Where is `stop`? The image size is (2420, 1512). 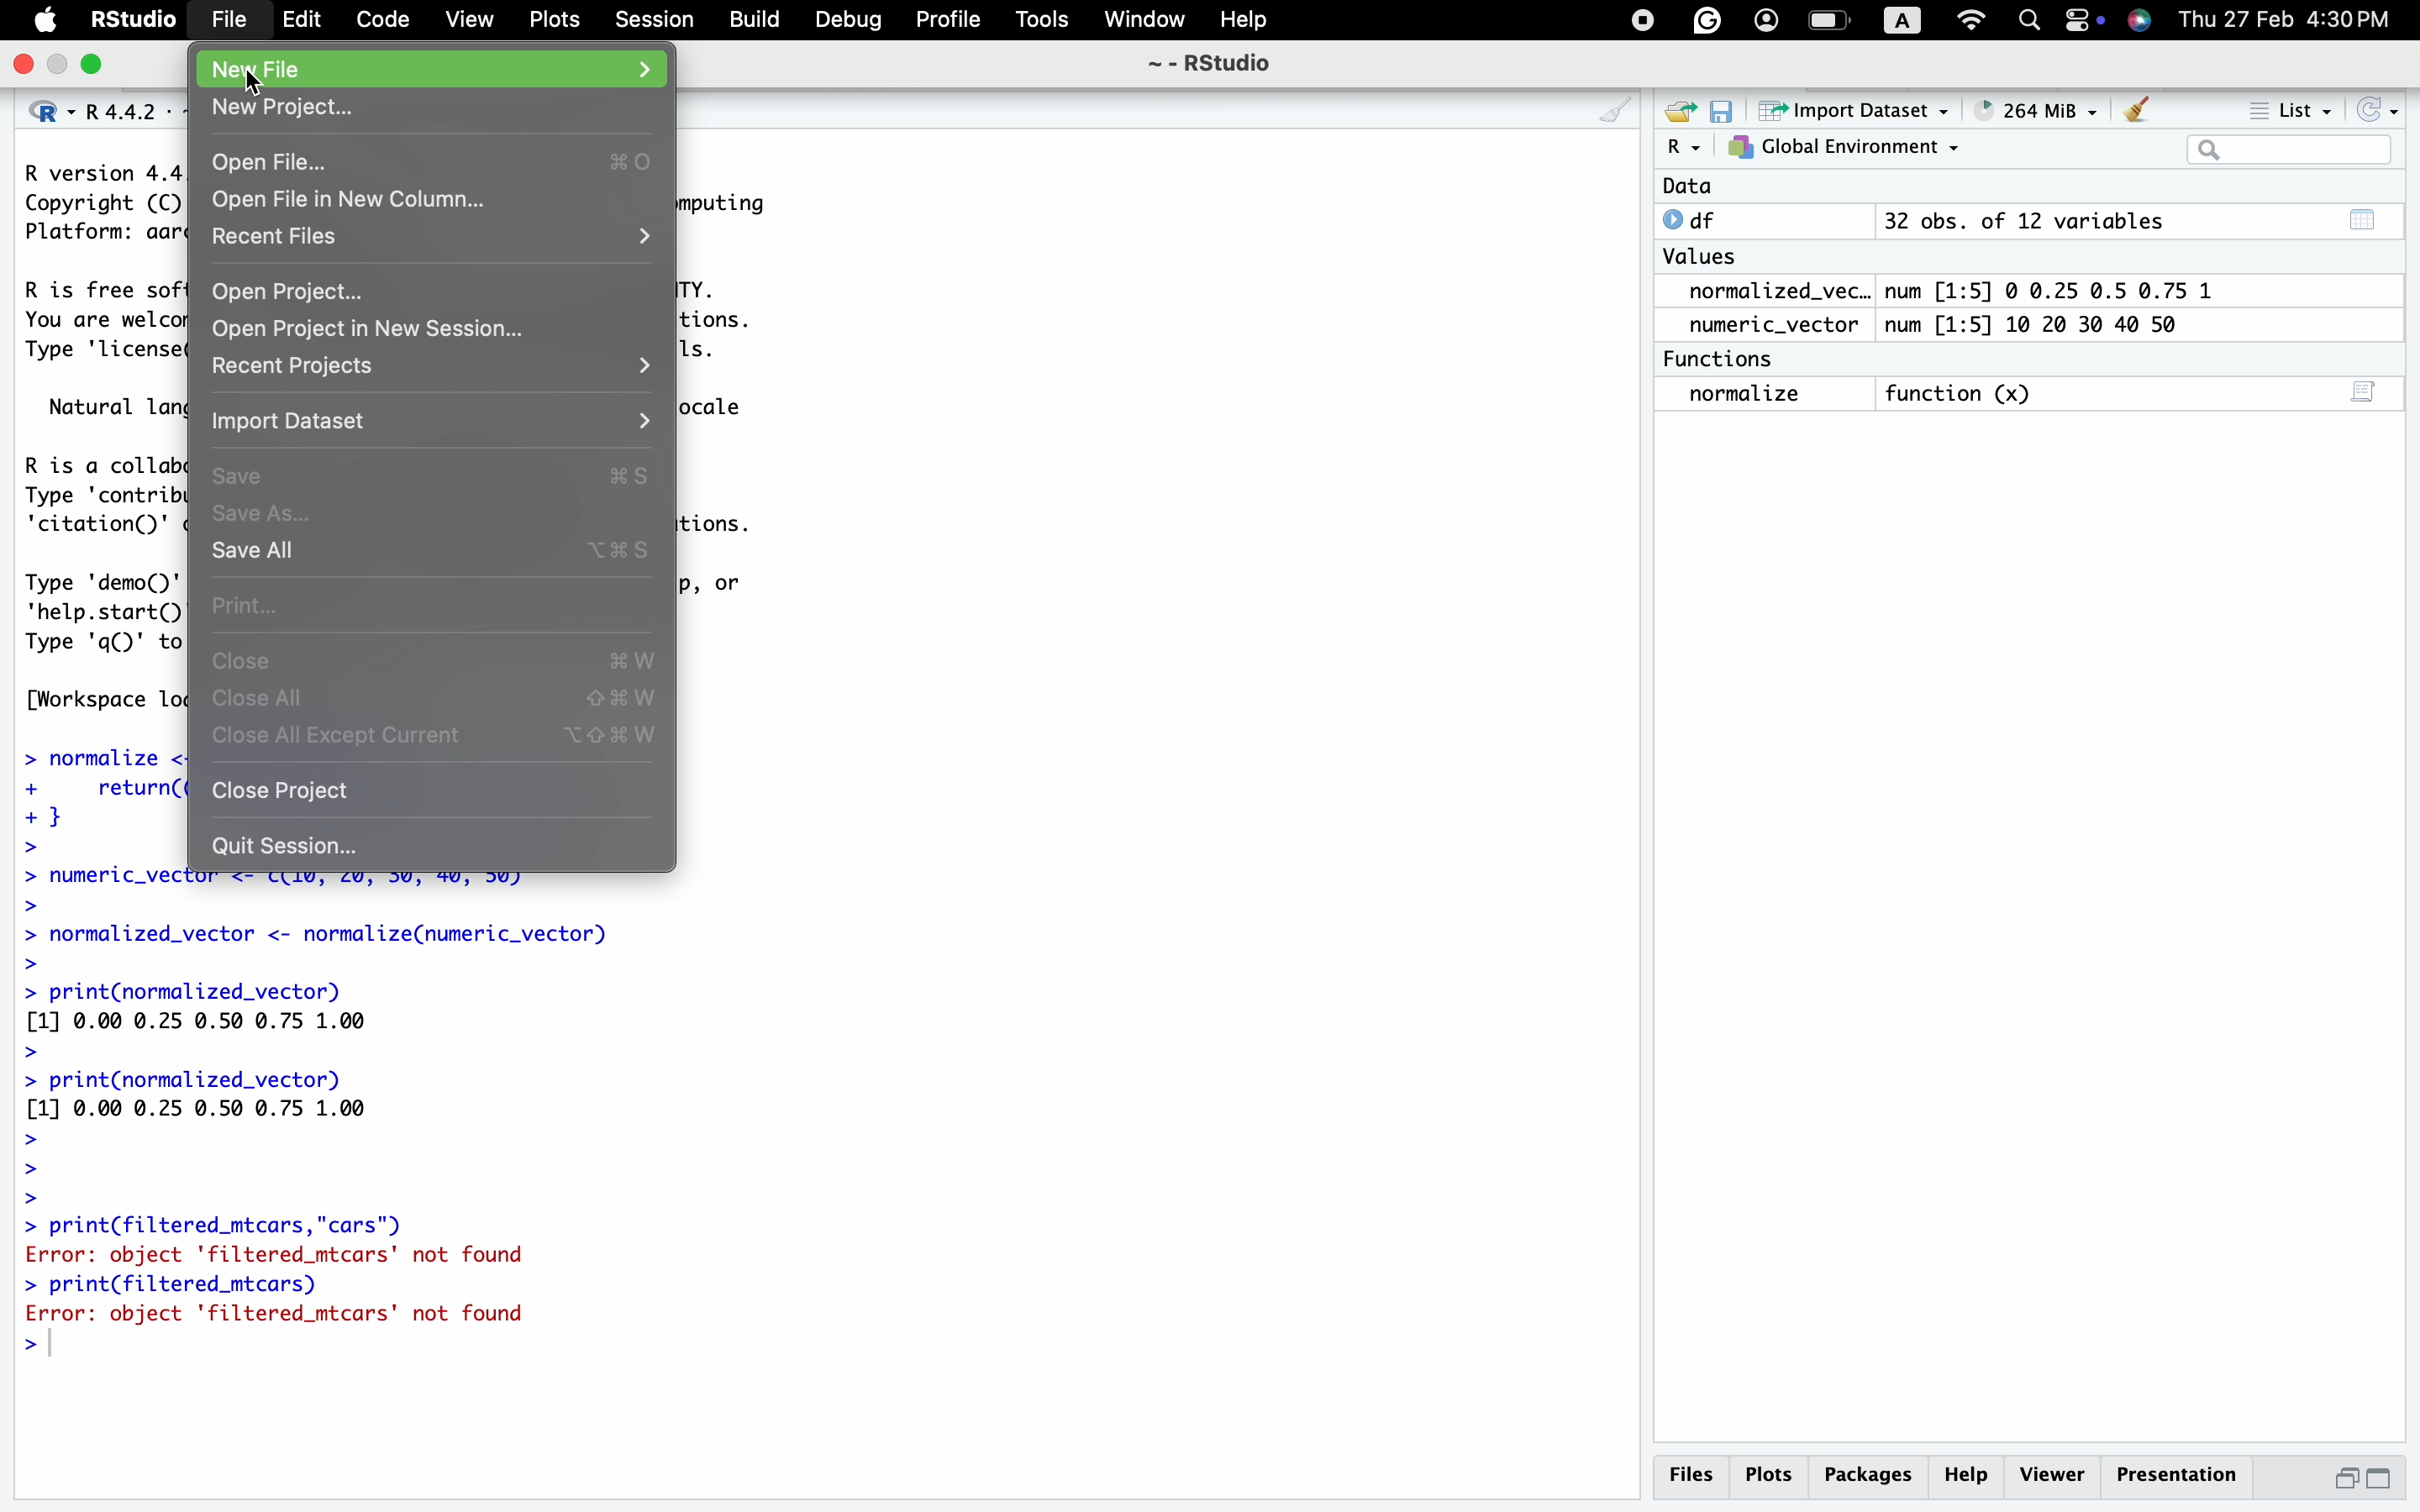
stop is located at coordinates (1639, 21).